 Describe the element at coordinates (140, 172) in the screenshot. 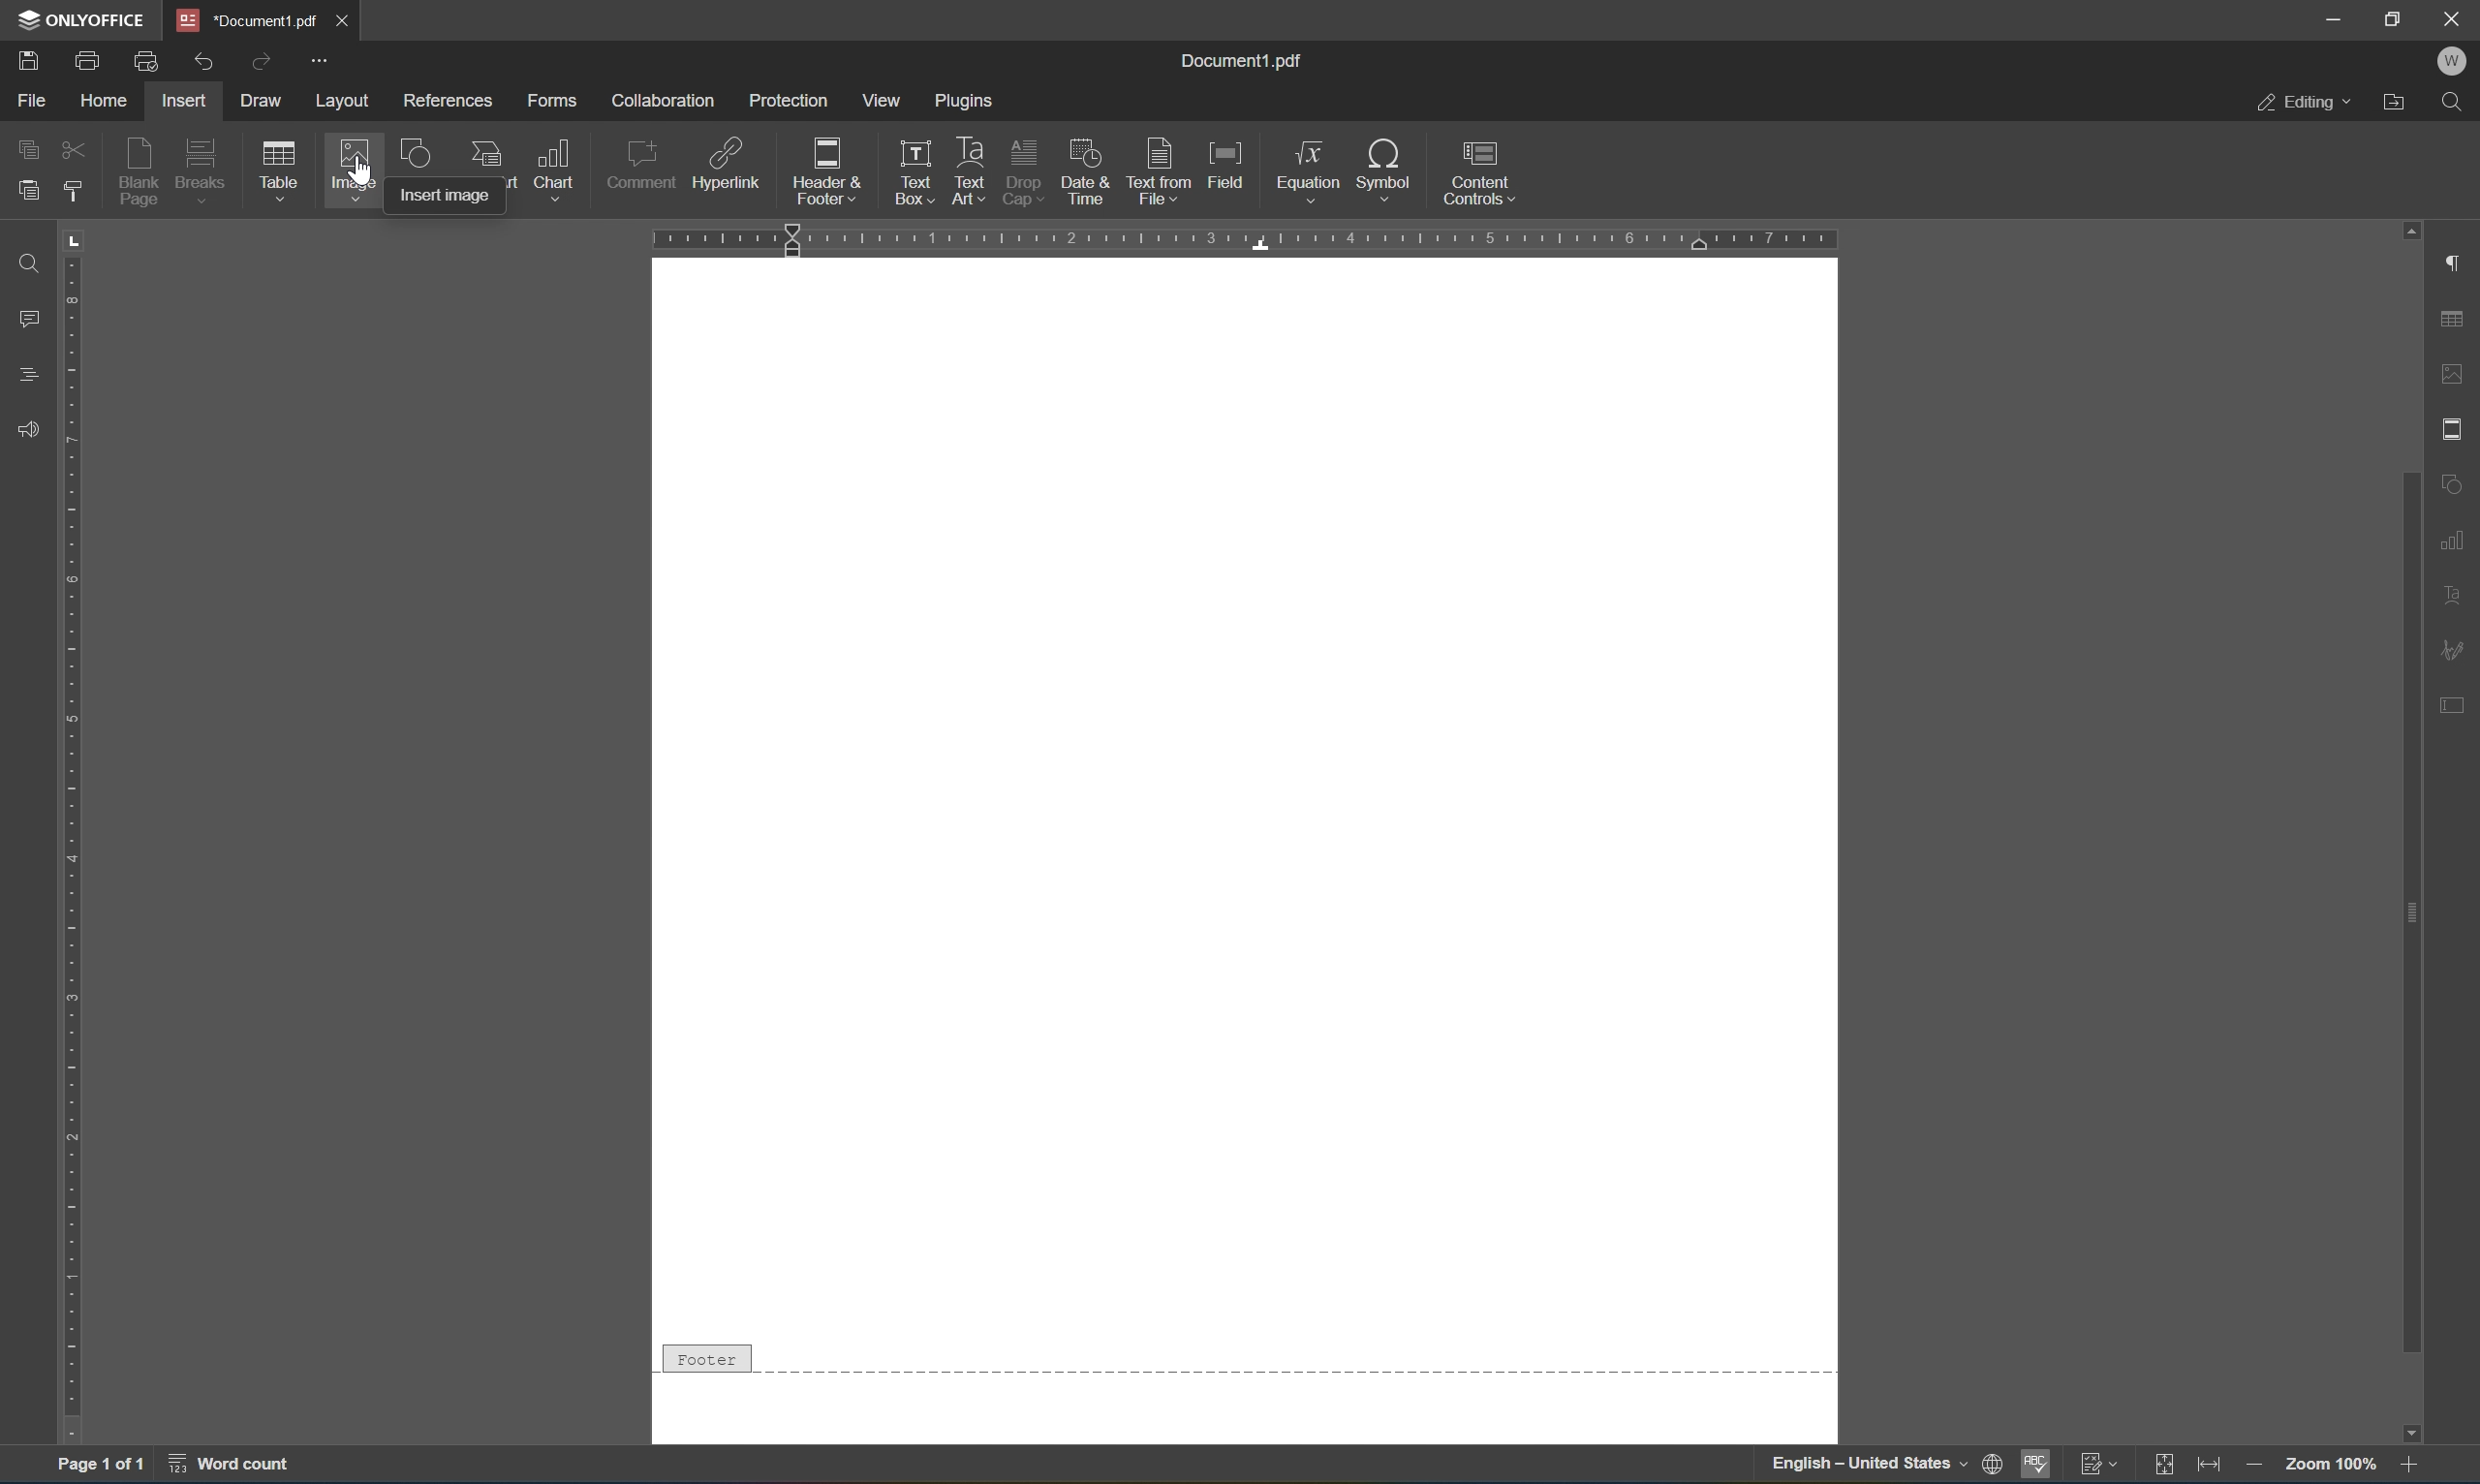

I see `blank page` at that location.